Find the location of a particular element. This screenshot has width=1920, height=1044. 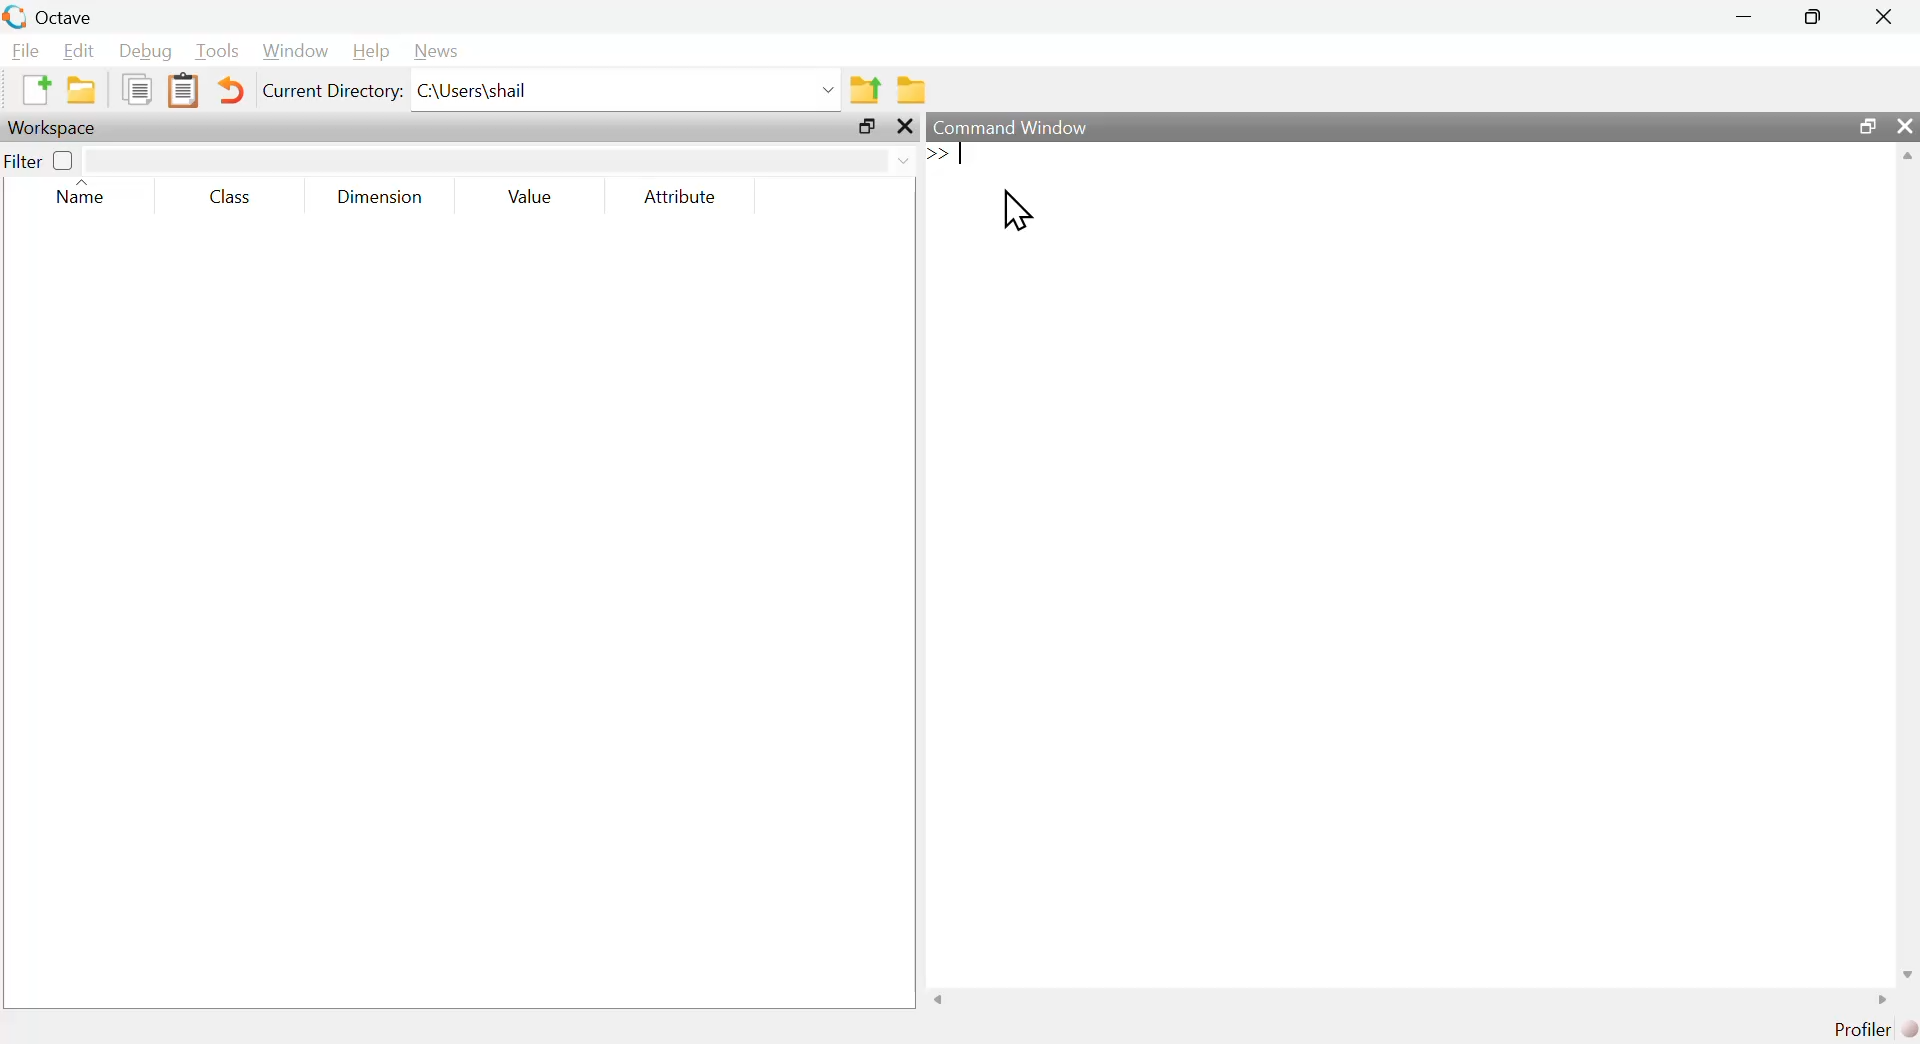

workspace is located at coordinates (59, 128).